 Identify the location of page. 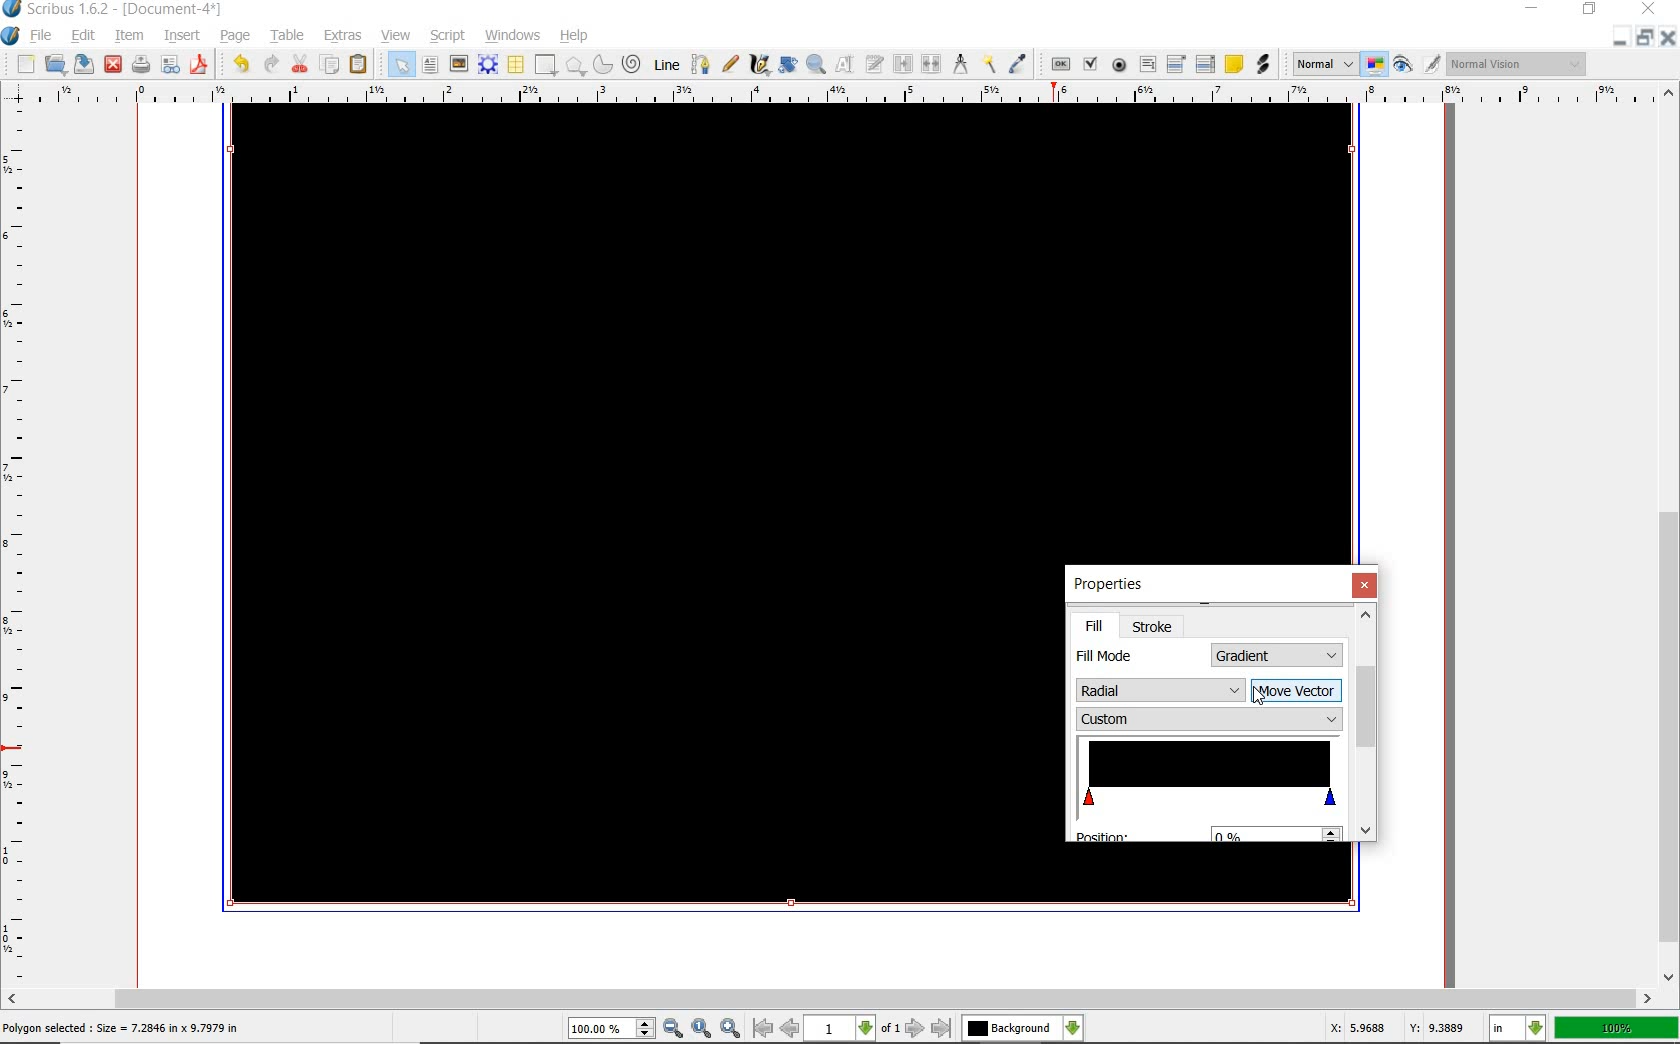
(237, 37).